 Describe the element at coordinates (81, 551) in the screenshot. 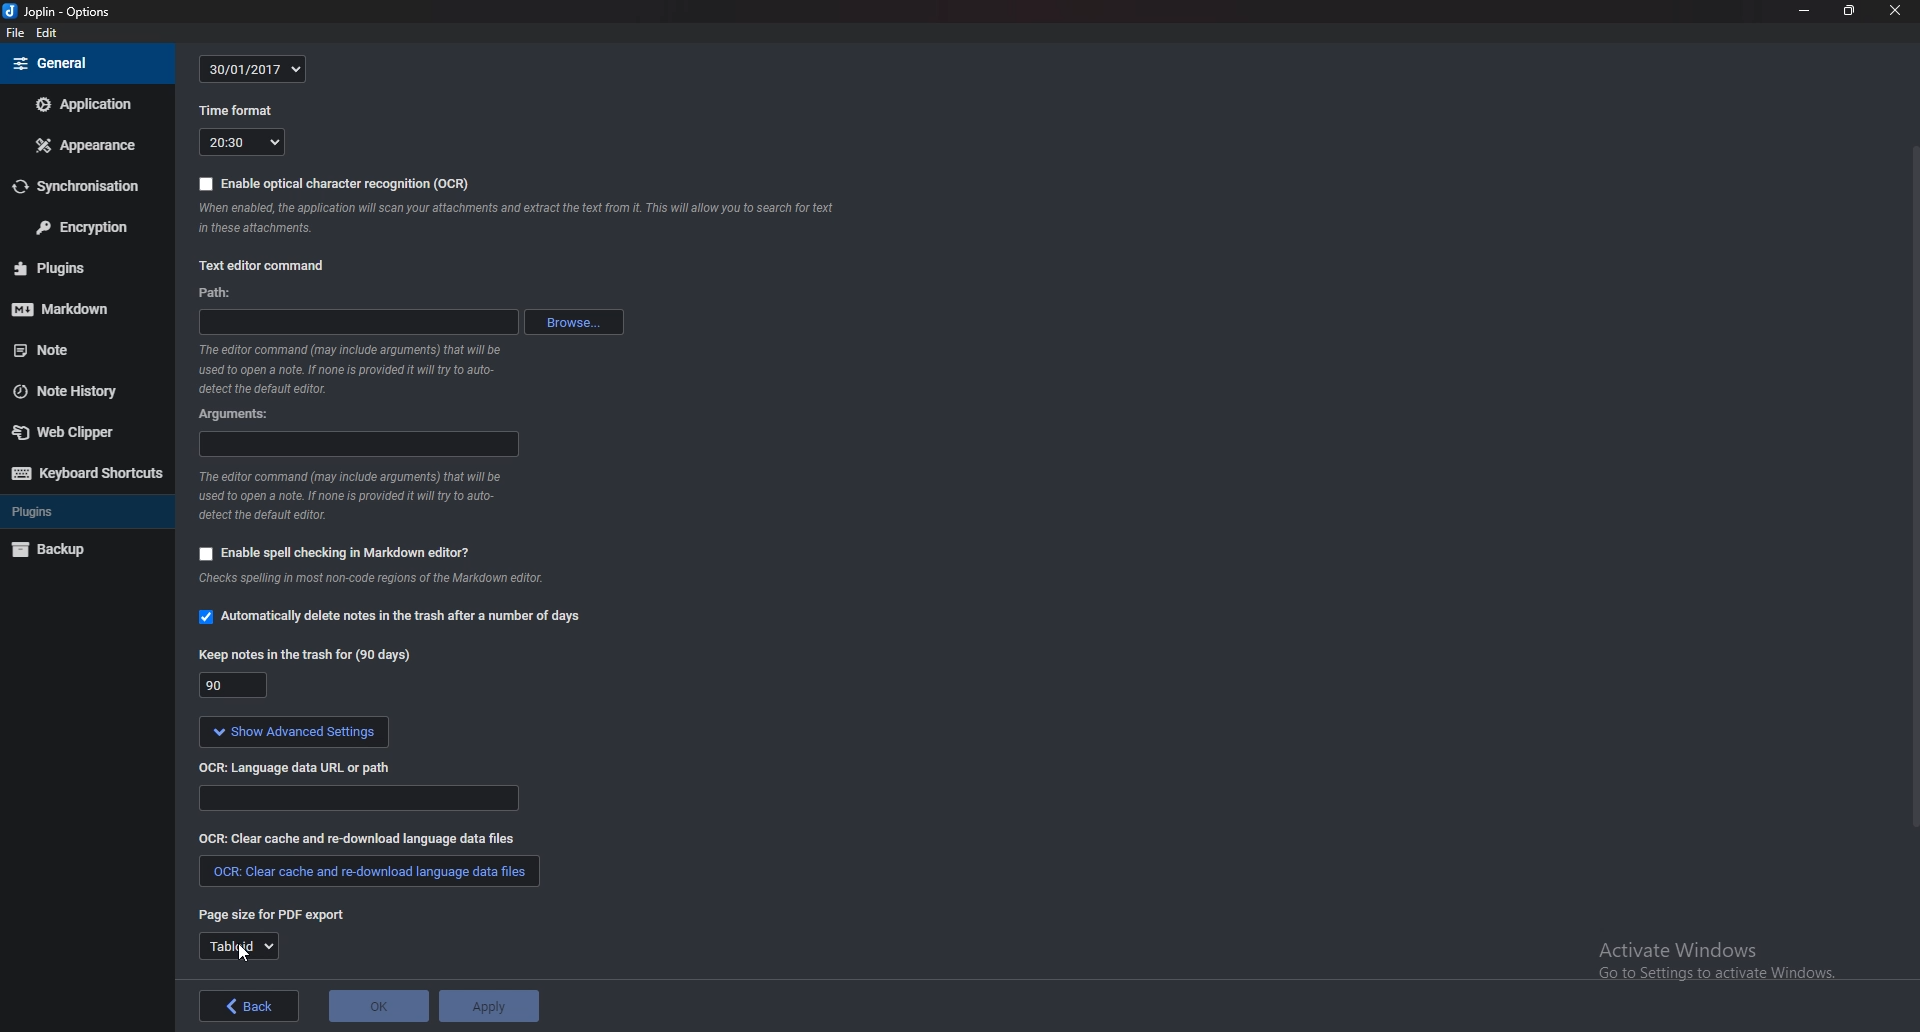

I see `Back up` at that location.